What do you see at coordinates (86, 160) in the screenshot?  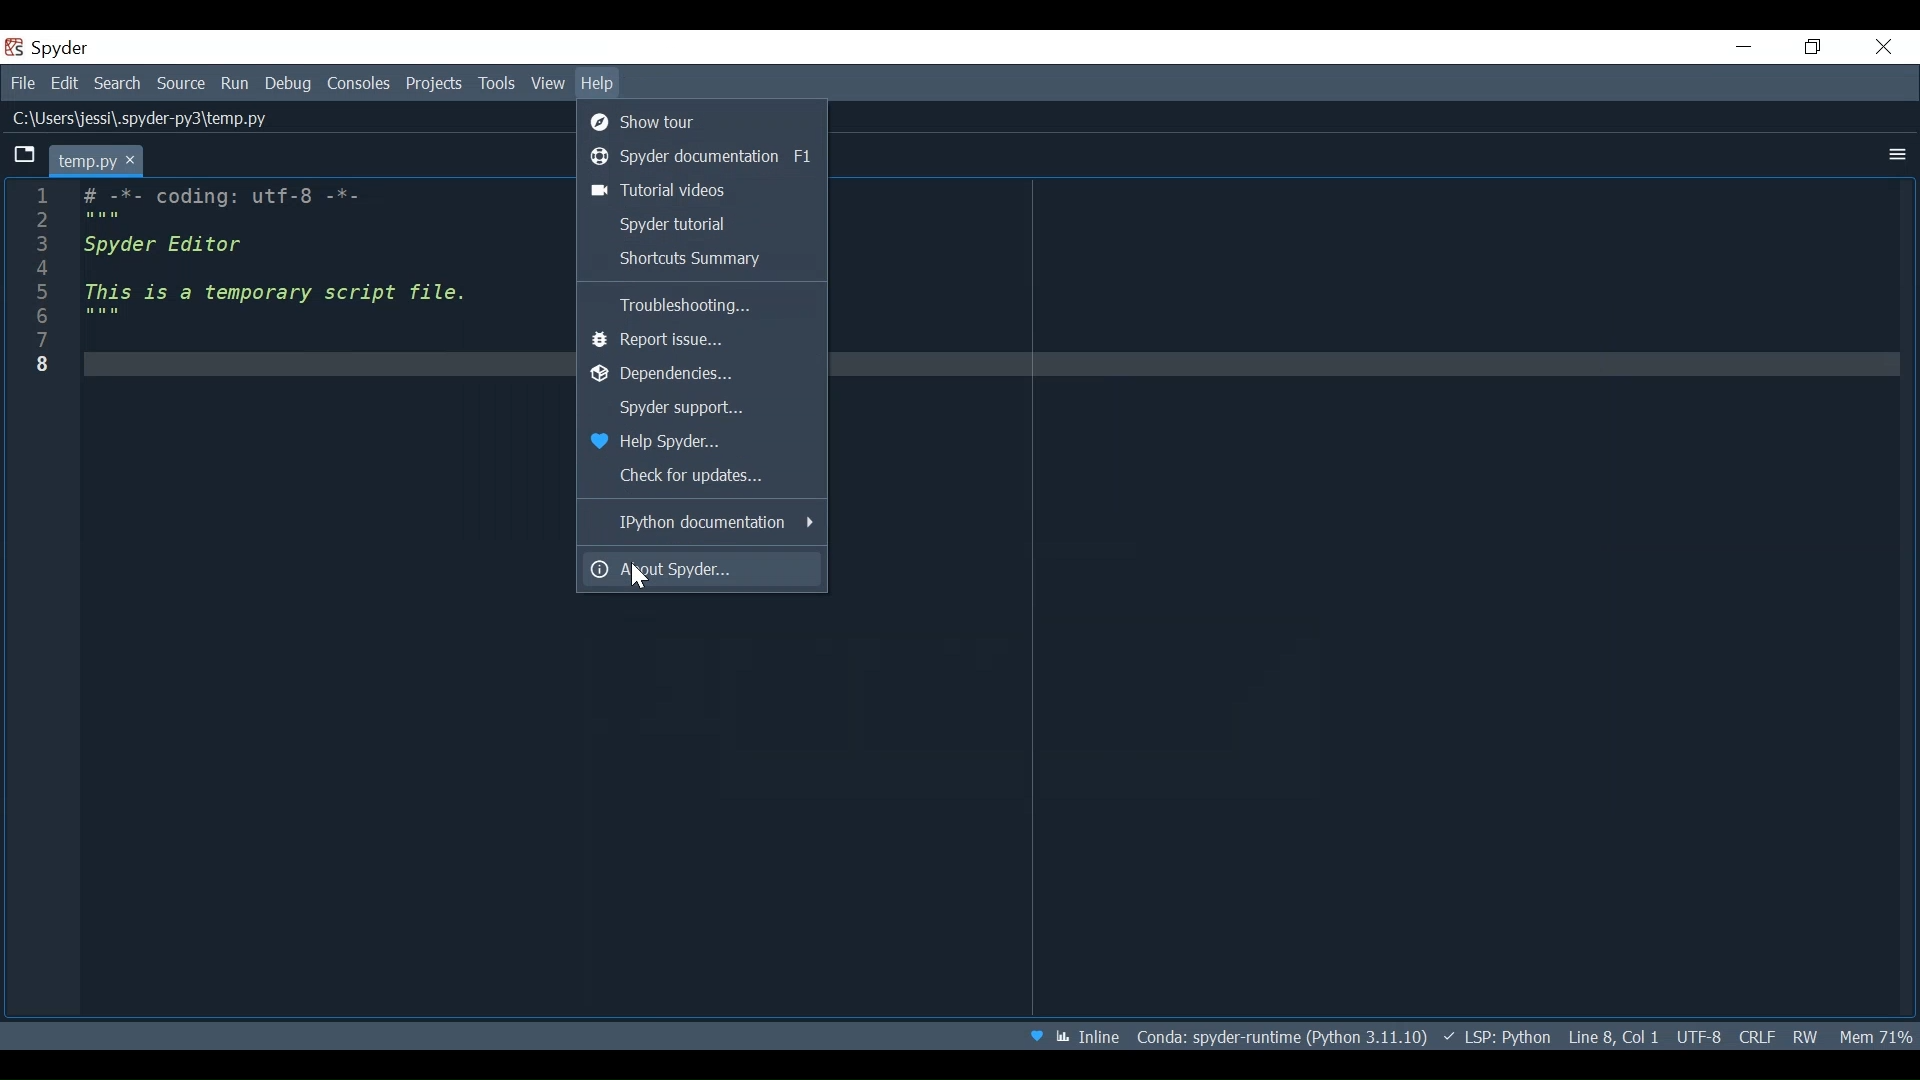 I see `Current tab` at bounding box center [86, 160].